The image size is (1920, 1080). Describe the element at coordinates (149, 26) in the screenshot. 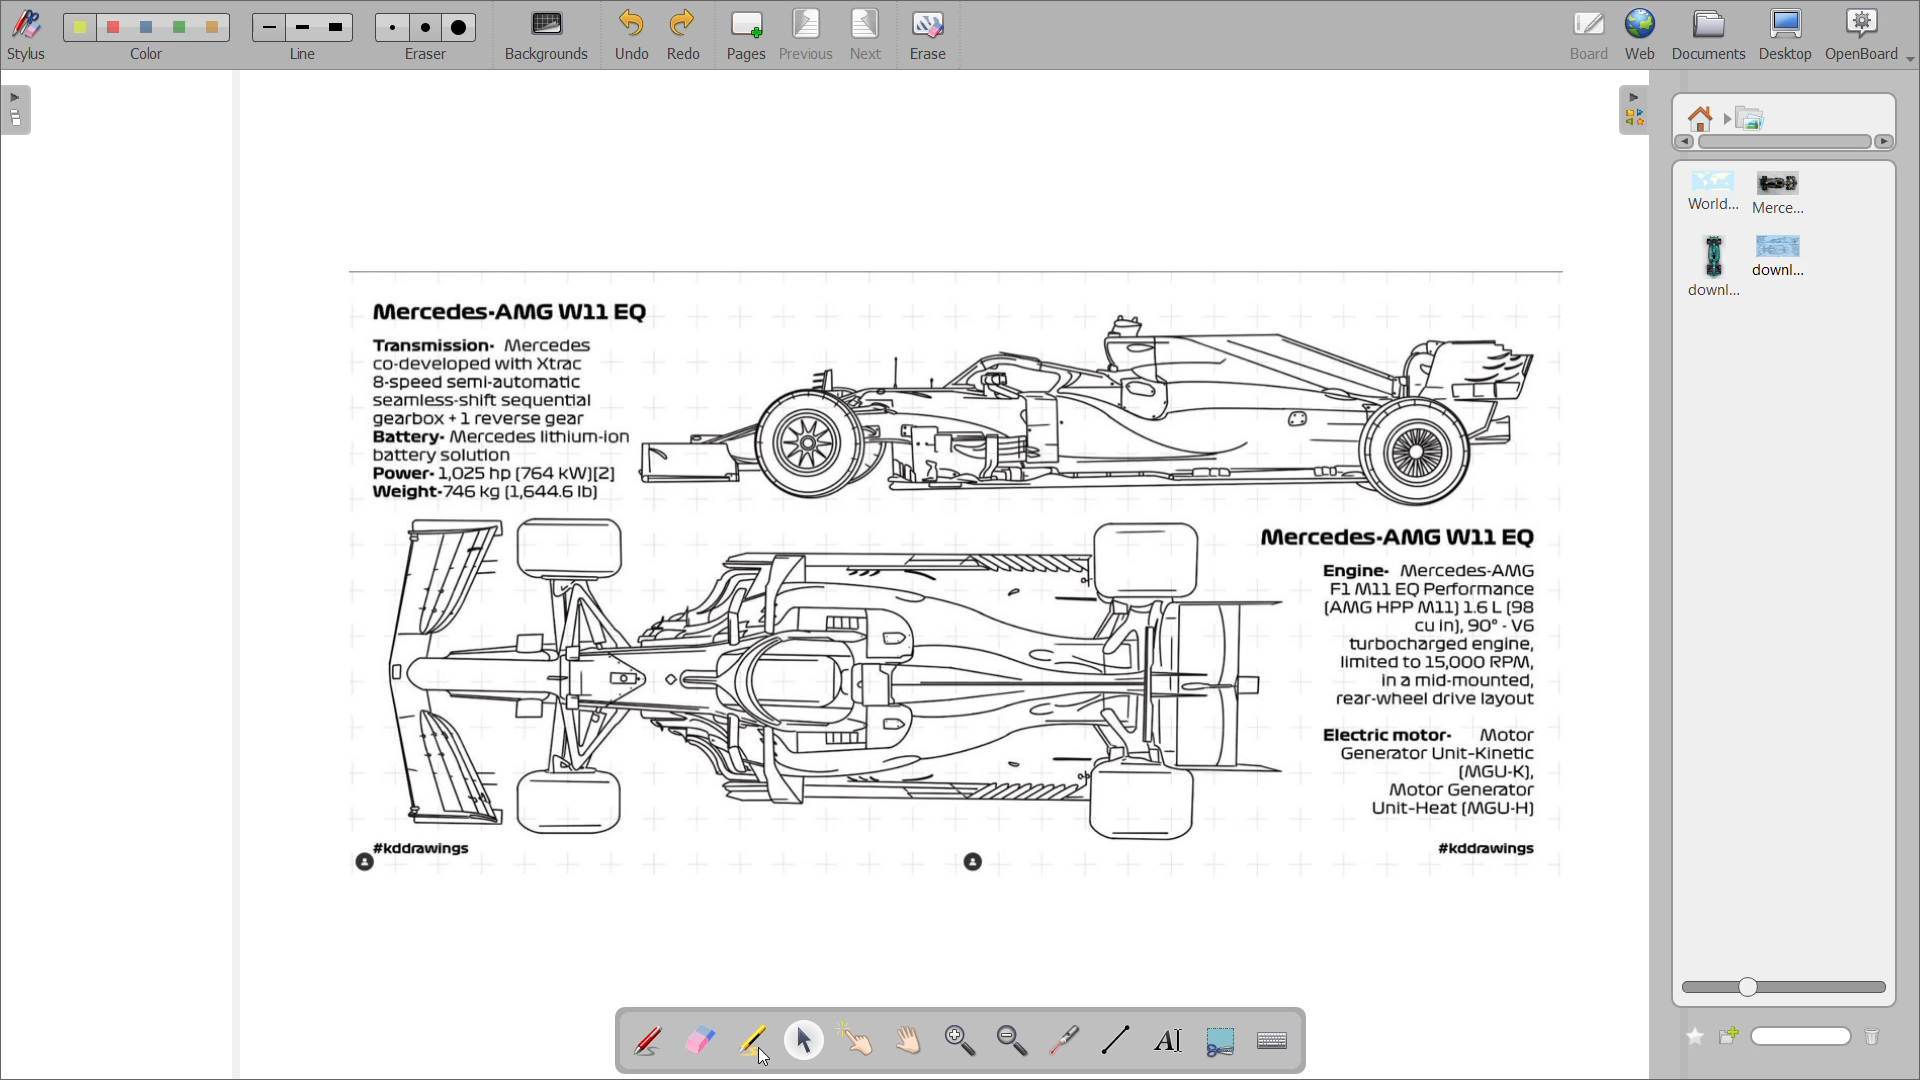

I see `color 3` at that location.